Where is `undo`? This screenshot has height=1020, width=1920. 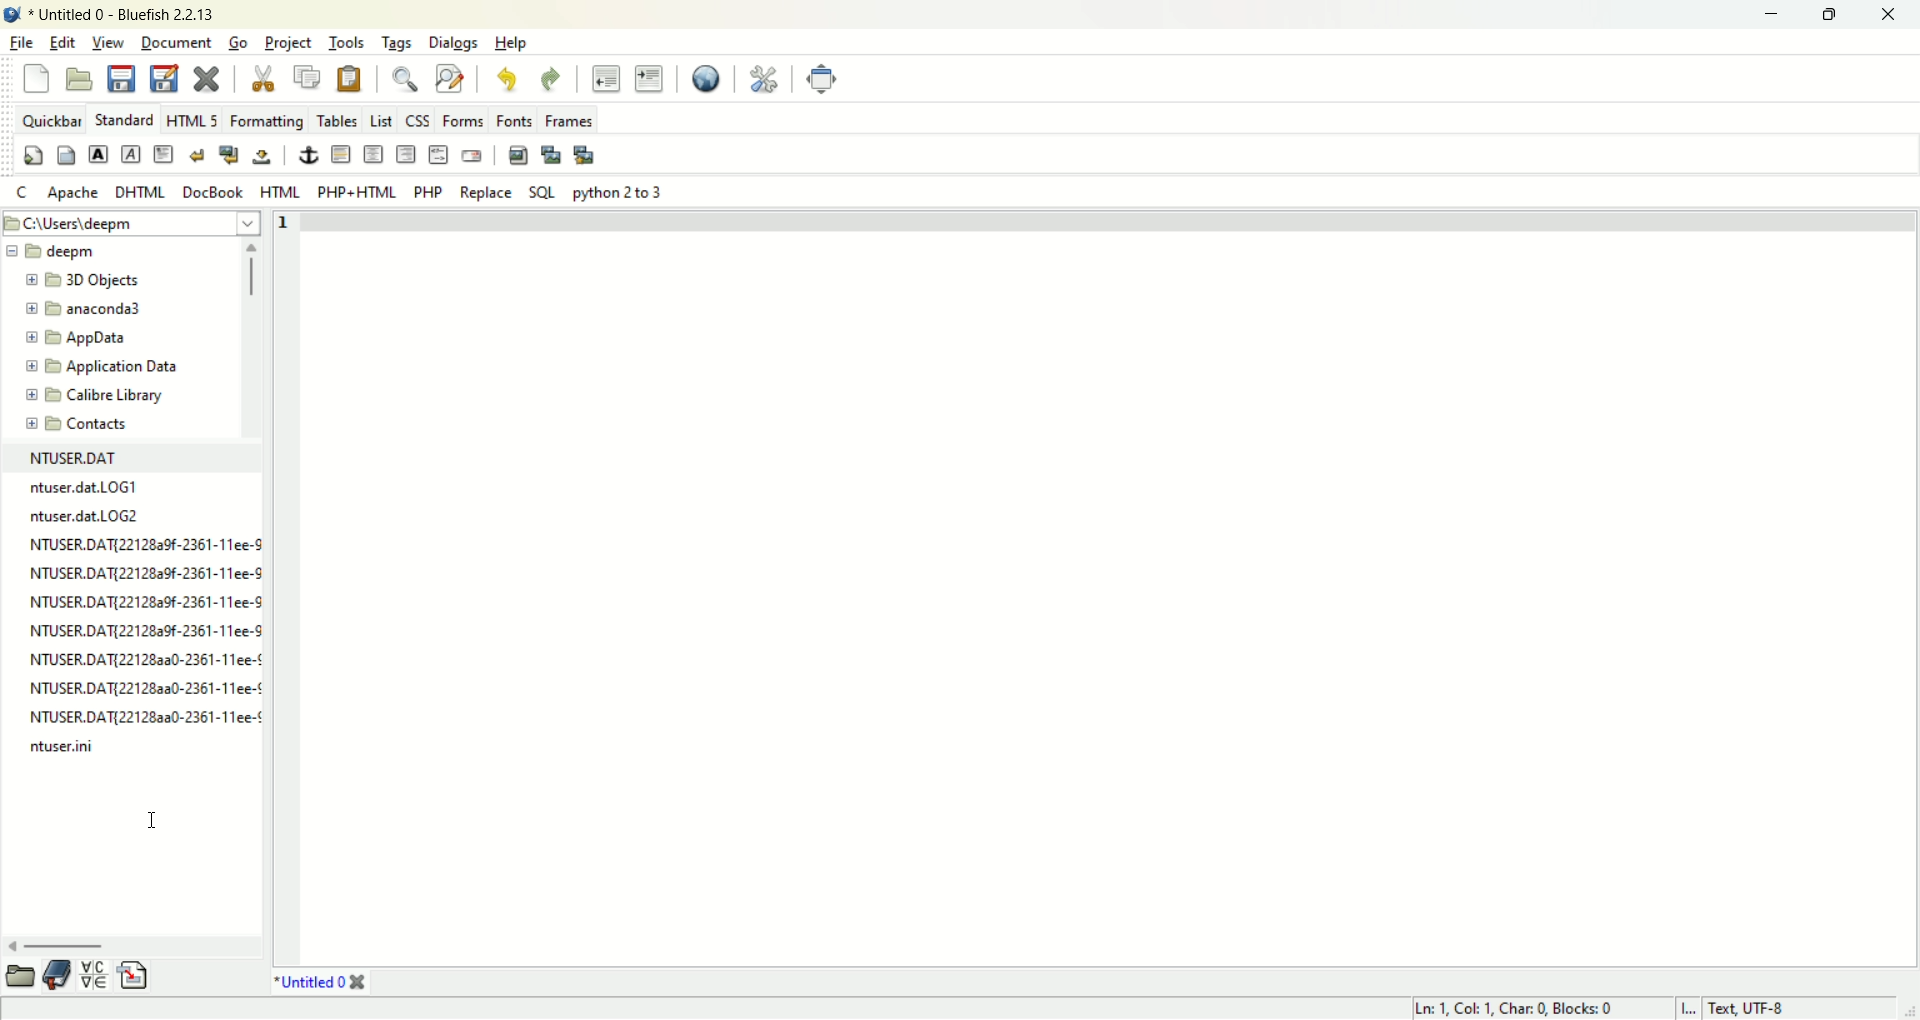
undo is located at coordinates (508, 80).